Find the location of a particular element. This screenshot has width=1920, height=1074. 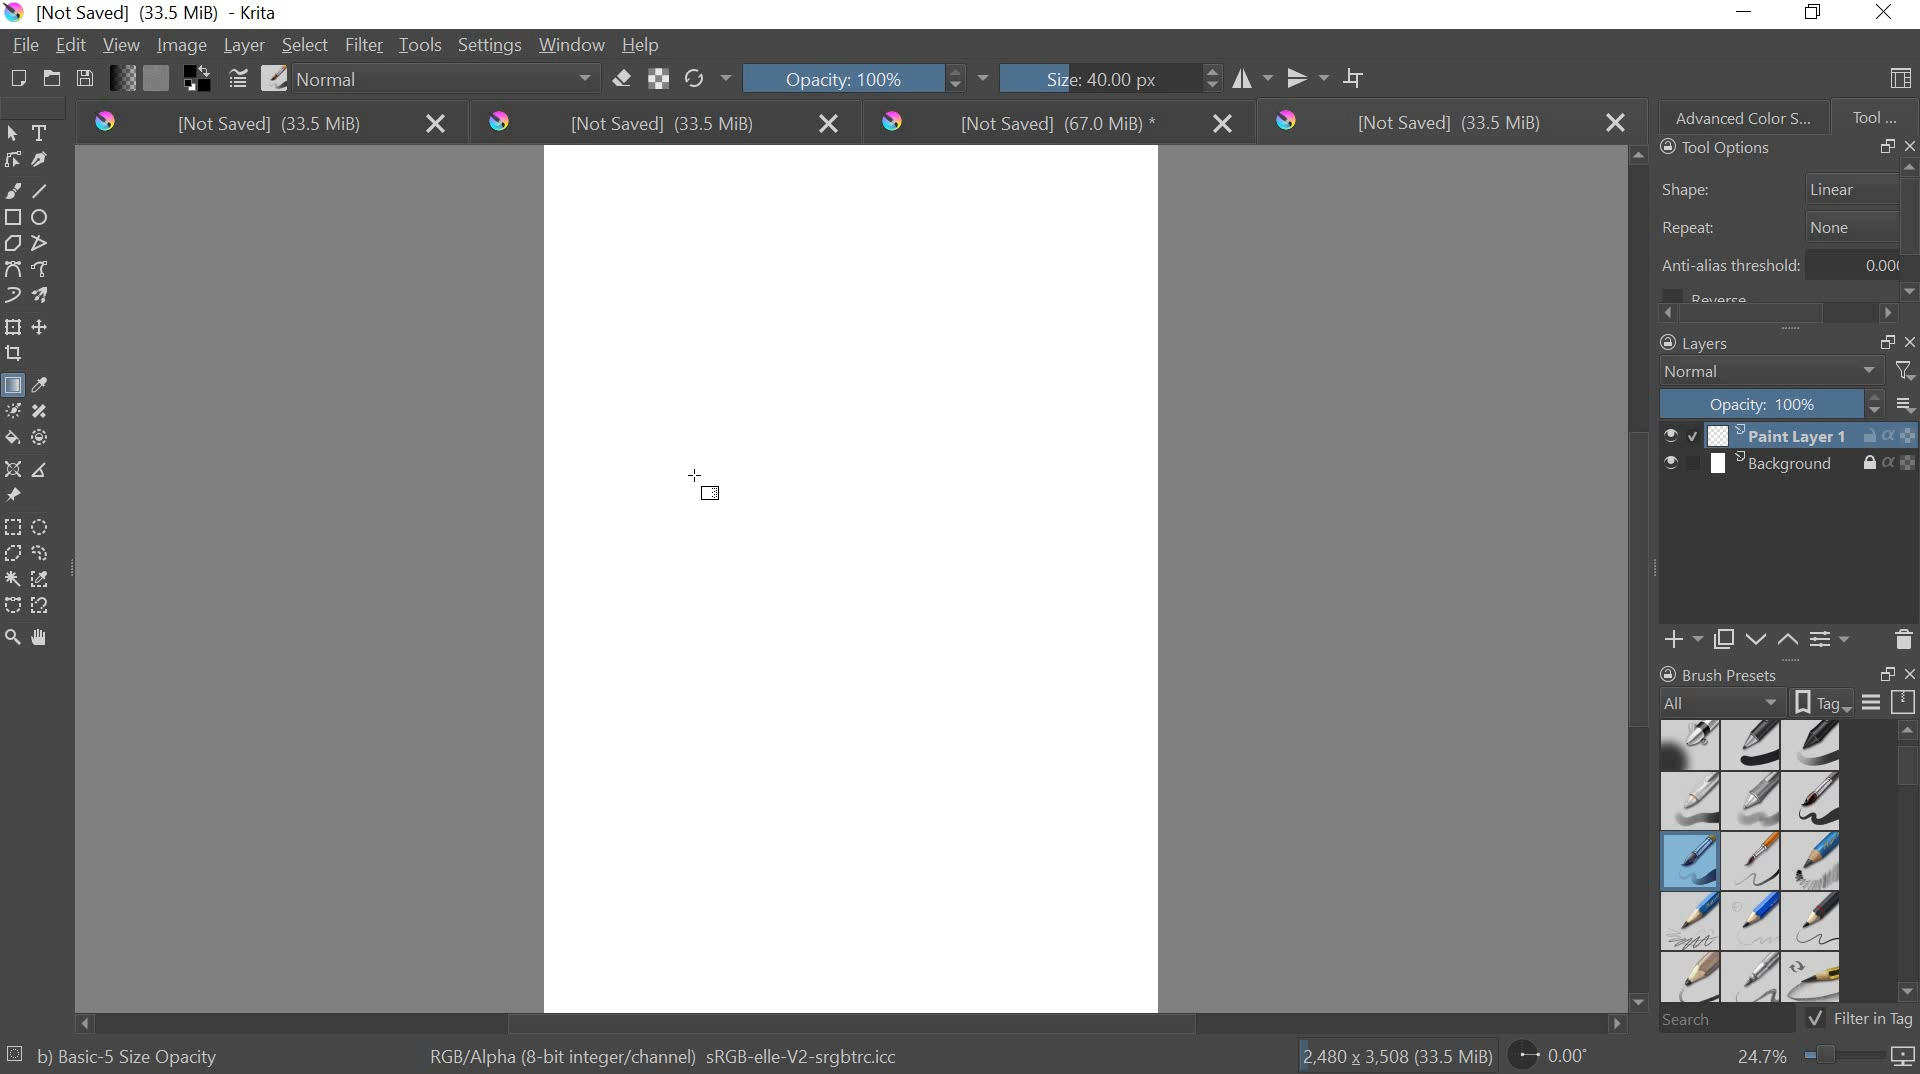

enclose and fill is located at coordinates (44, 437).